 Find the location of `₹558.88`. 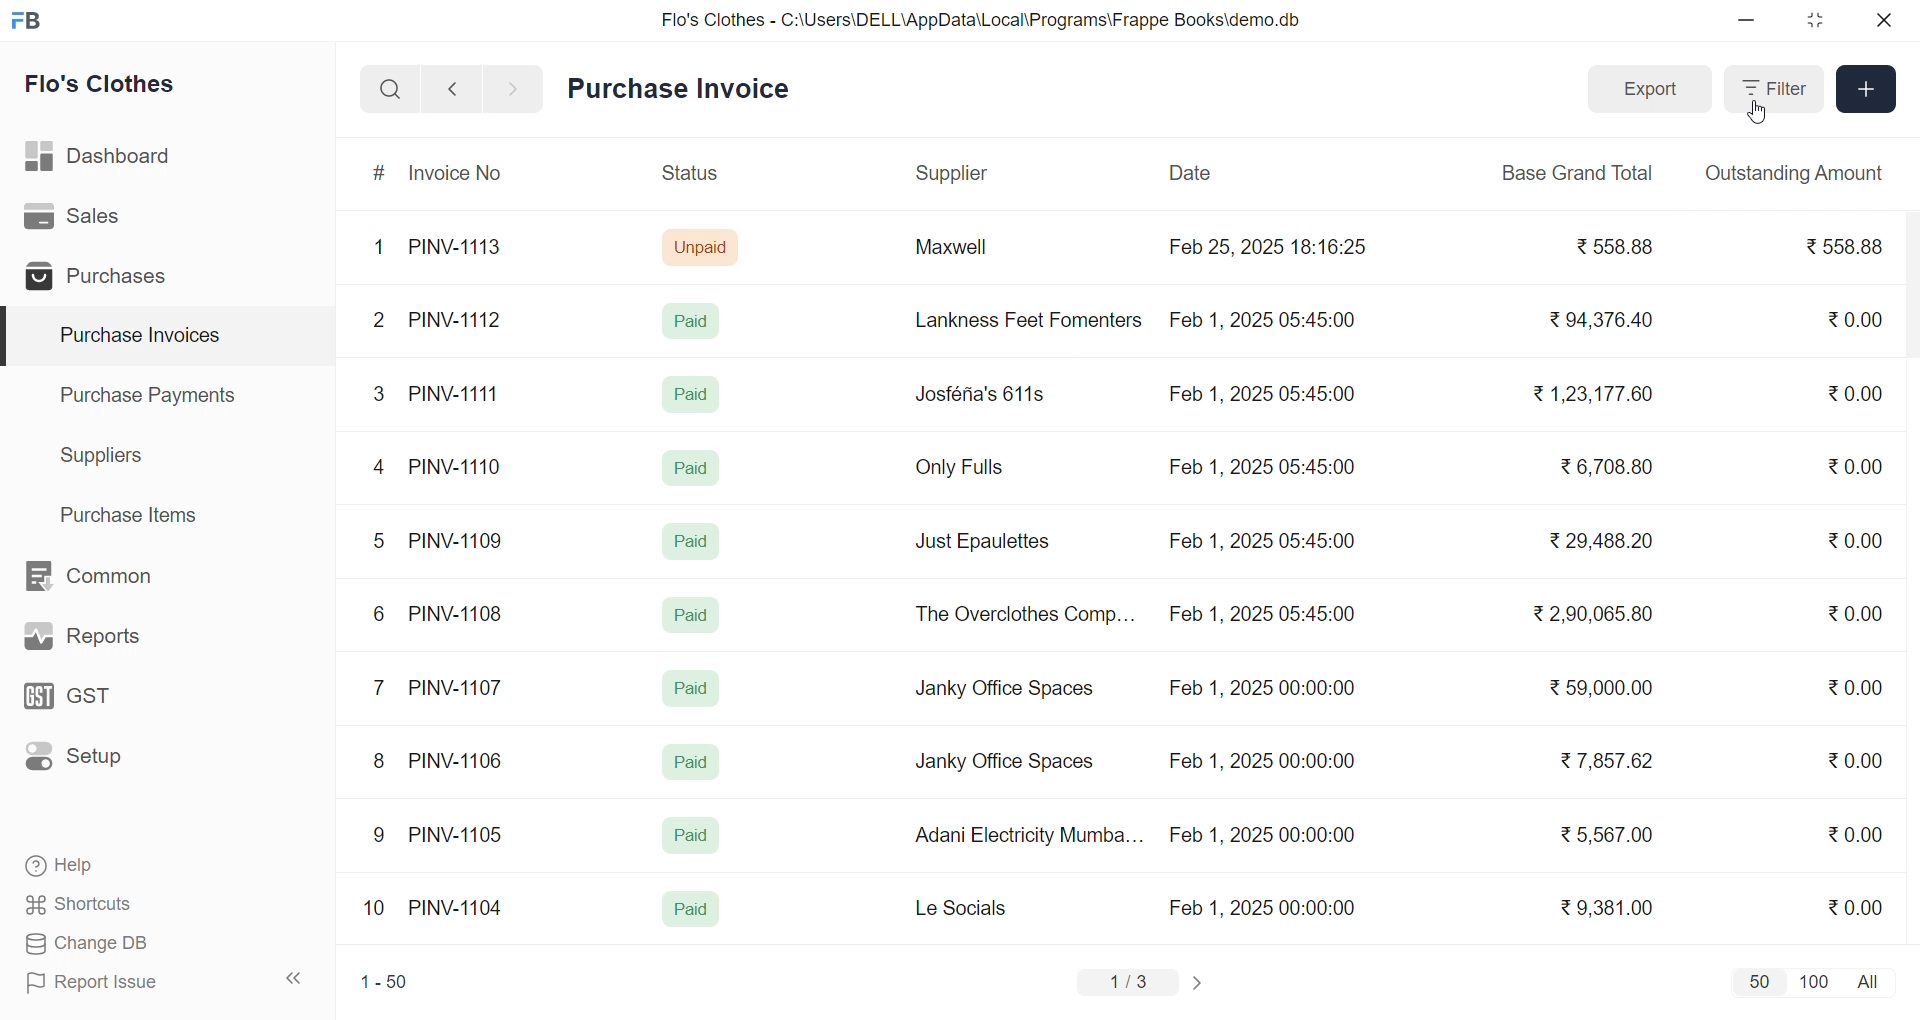

₹558.88 is located at coordinates (1848, 246).